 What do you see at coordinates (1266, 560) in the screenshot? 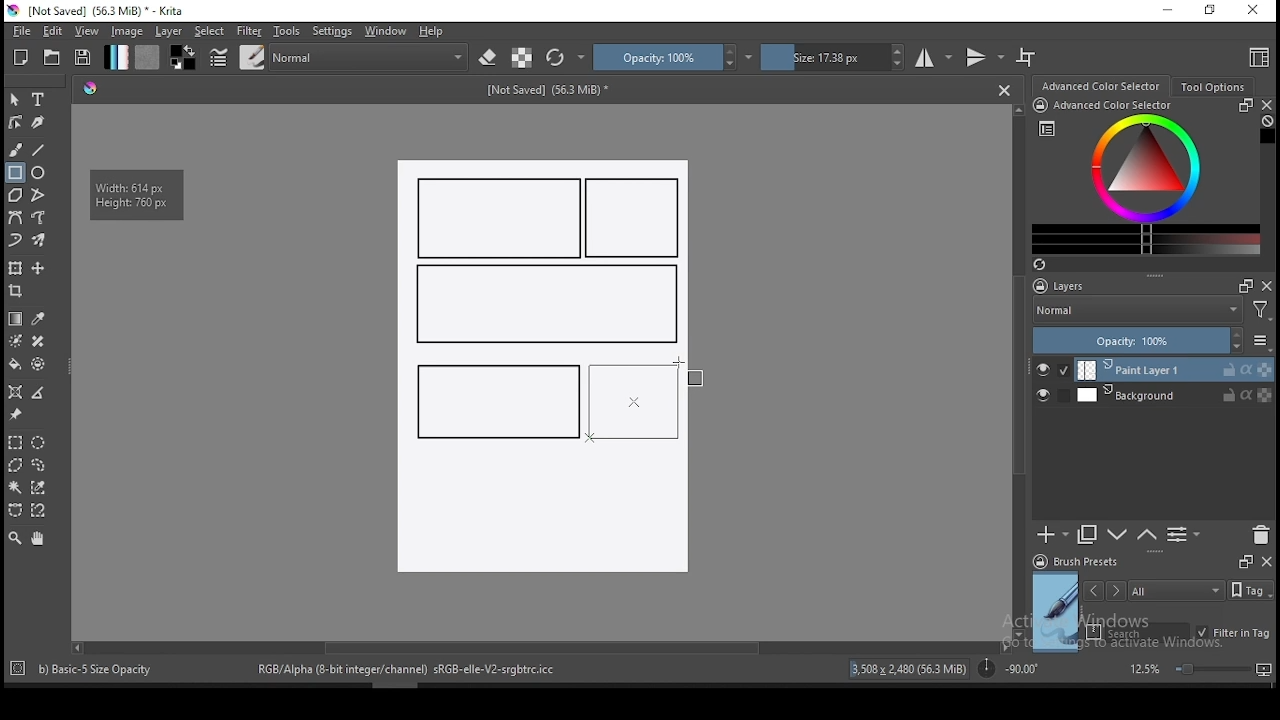
I see `close docker` at bounding box center [1266, 560].